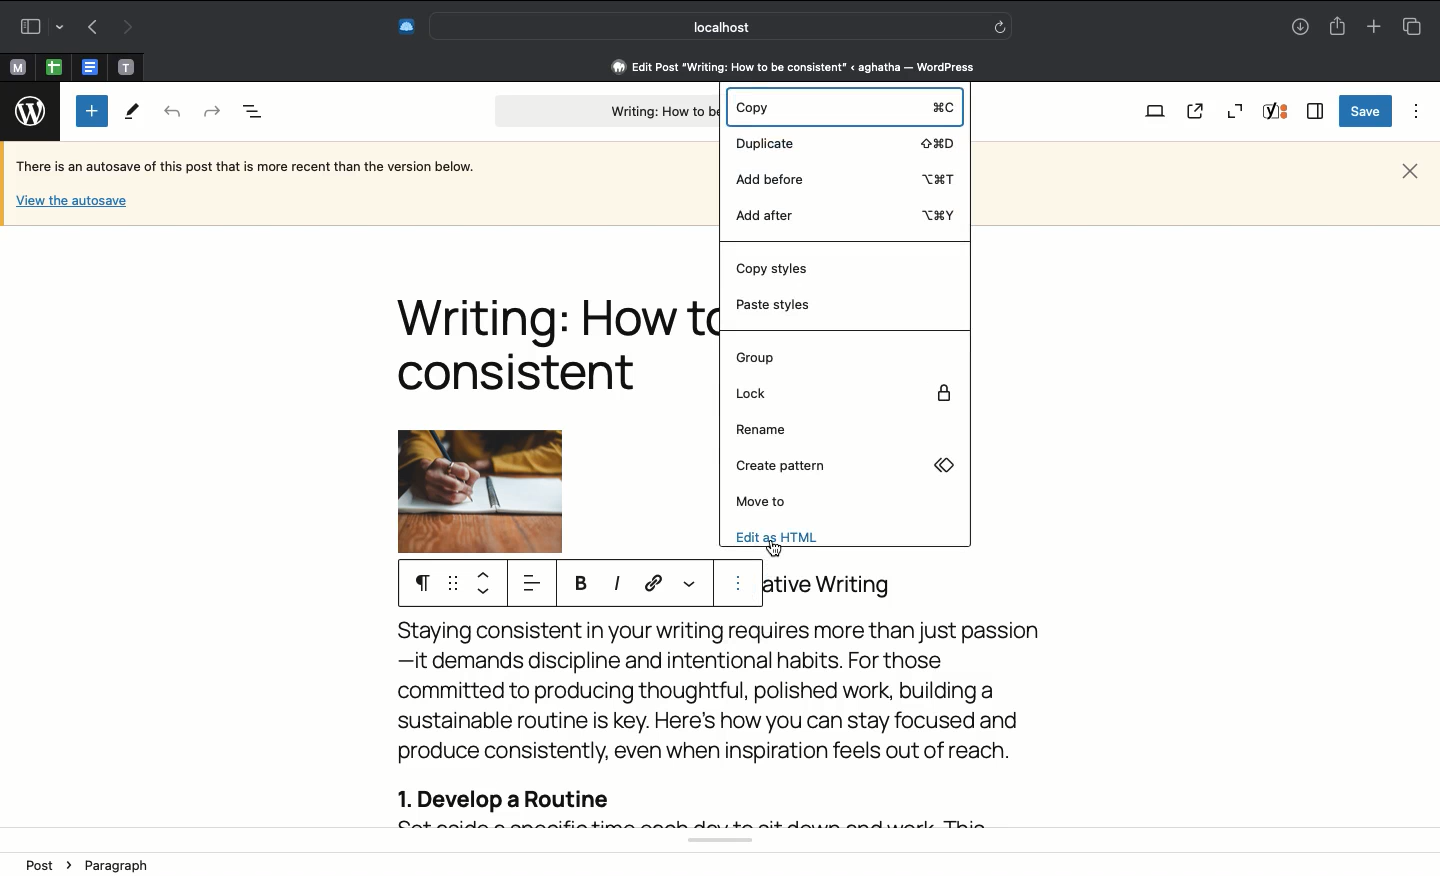 This screenshot has height=876, width=1440. I want to click on Add new tab, so click(1372, 26).